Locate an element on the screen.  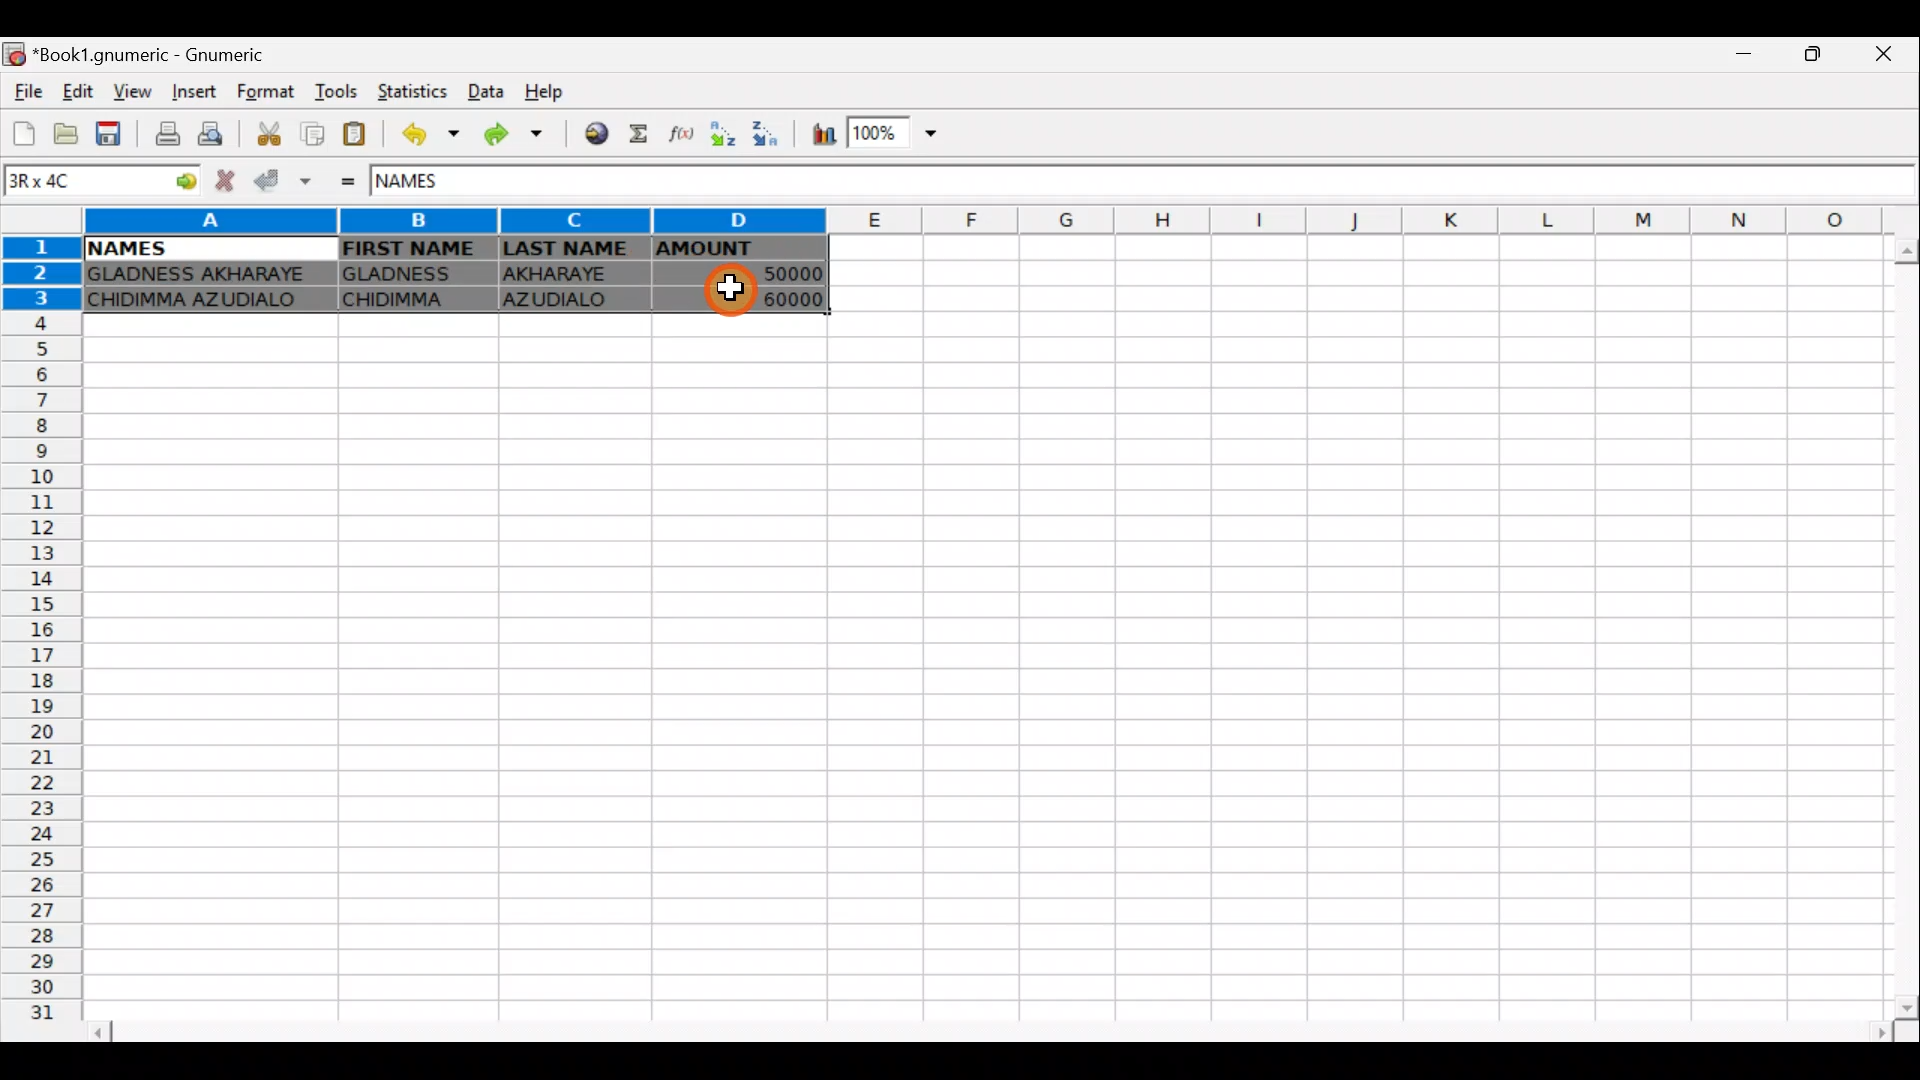
60000 is located at coordinates (773, 298).